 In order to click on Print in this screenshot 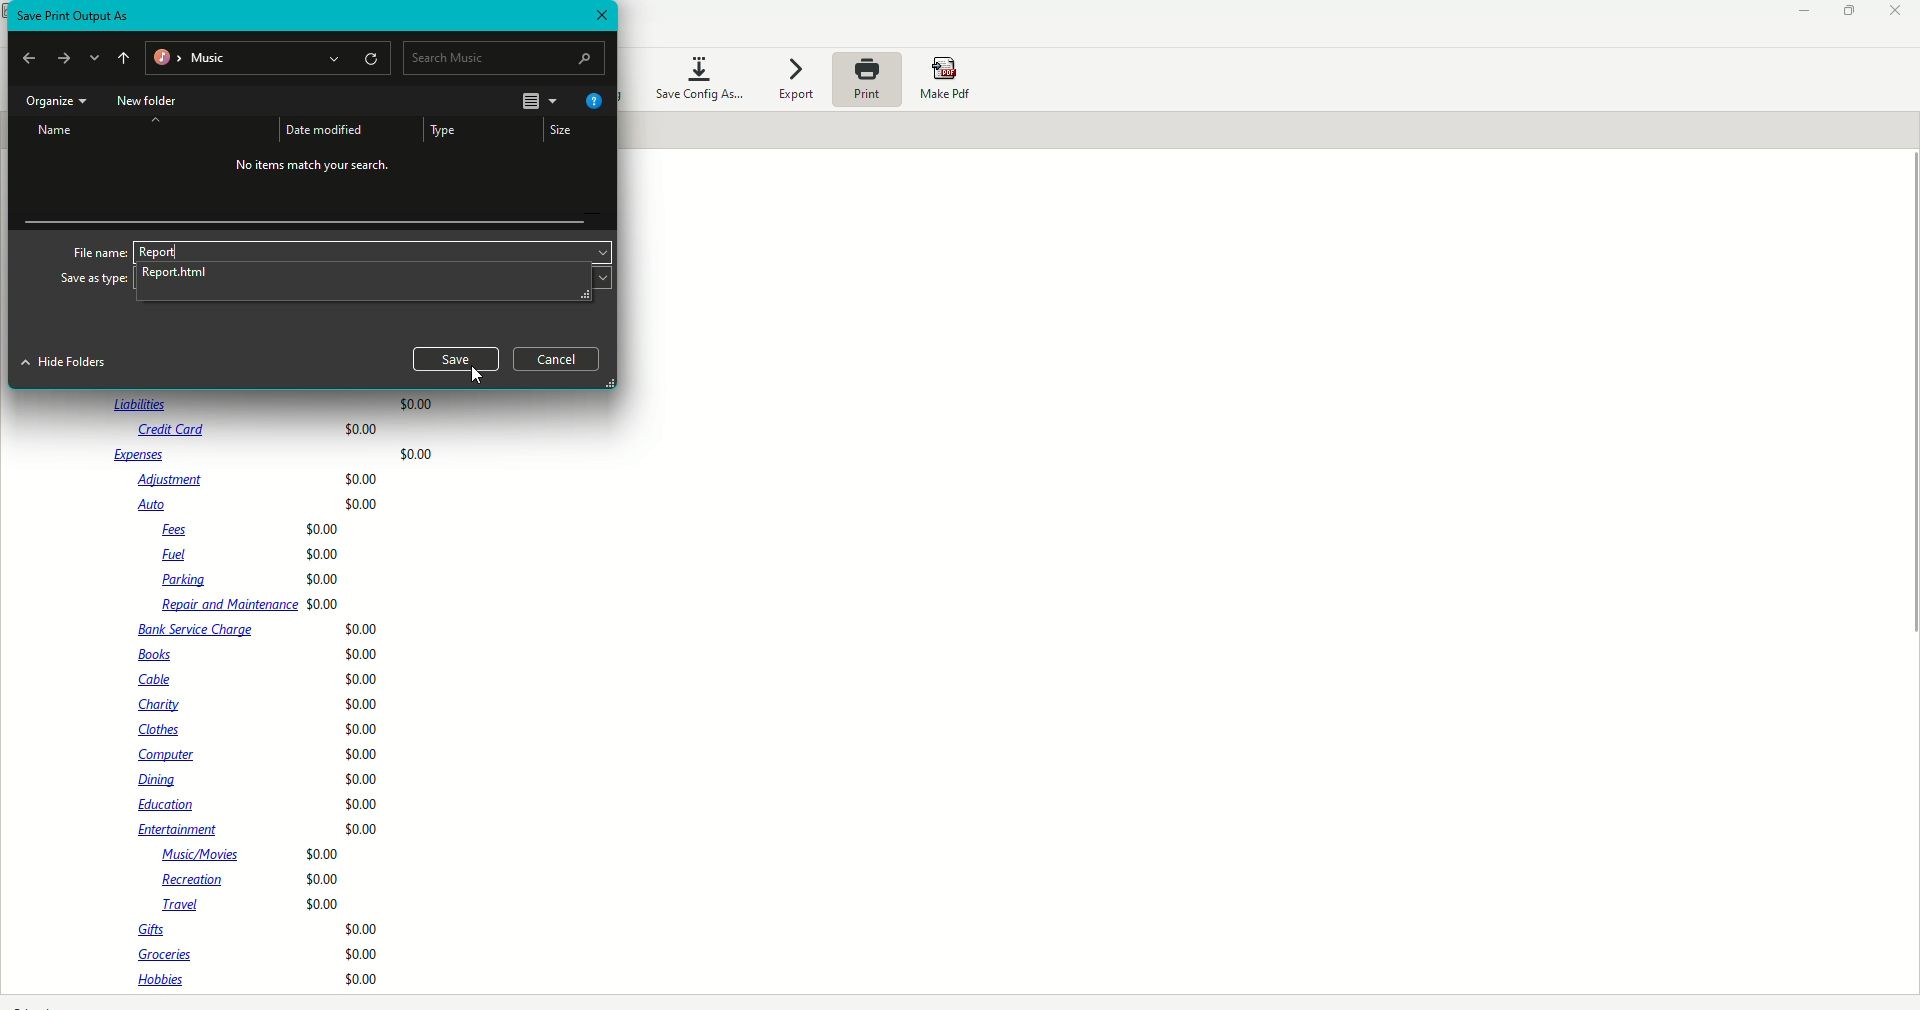, I will do `click(865, 79)`.